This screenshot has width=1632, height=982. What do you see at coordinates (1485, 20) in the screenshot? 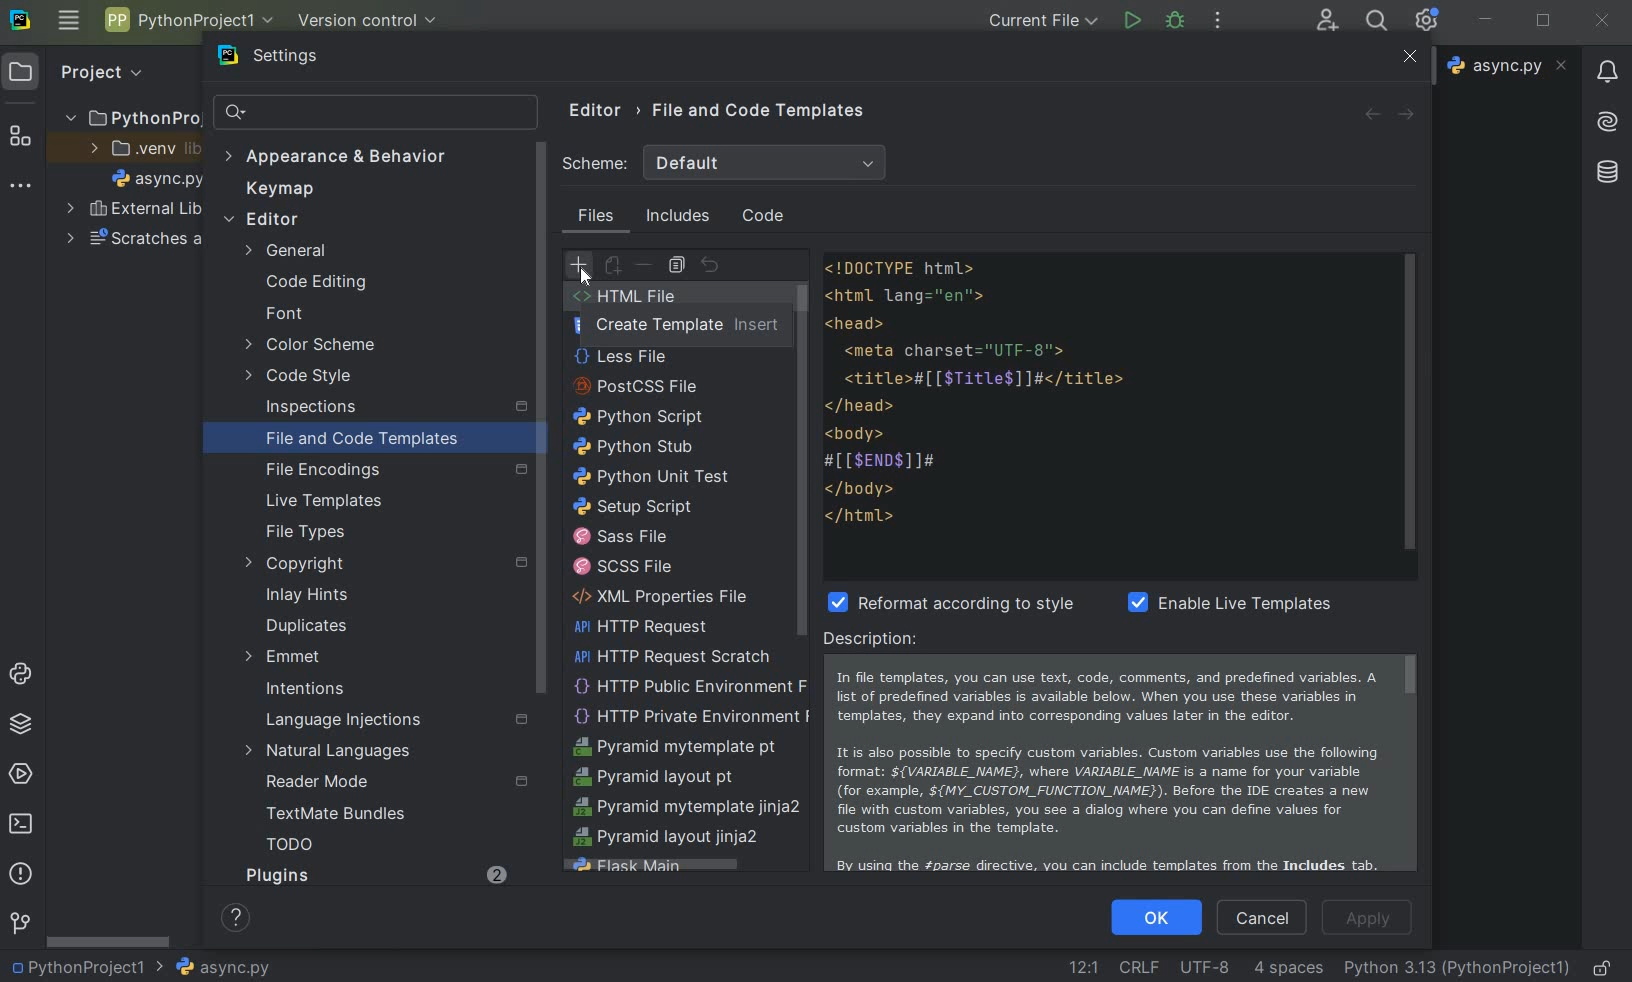
I see `minimize` at bounding box center [1485, 20].